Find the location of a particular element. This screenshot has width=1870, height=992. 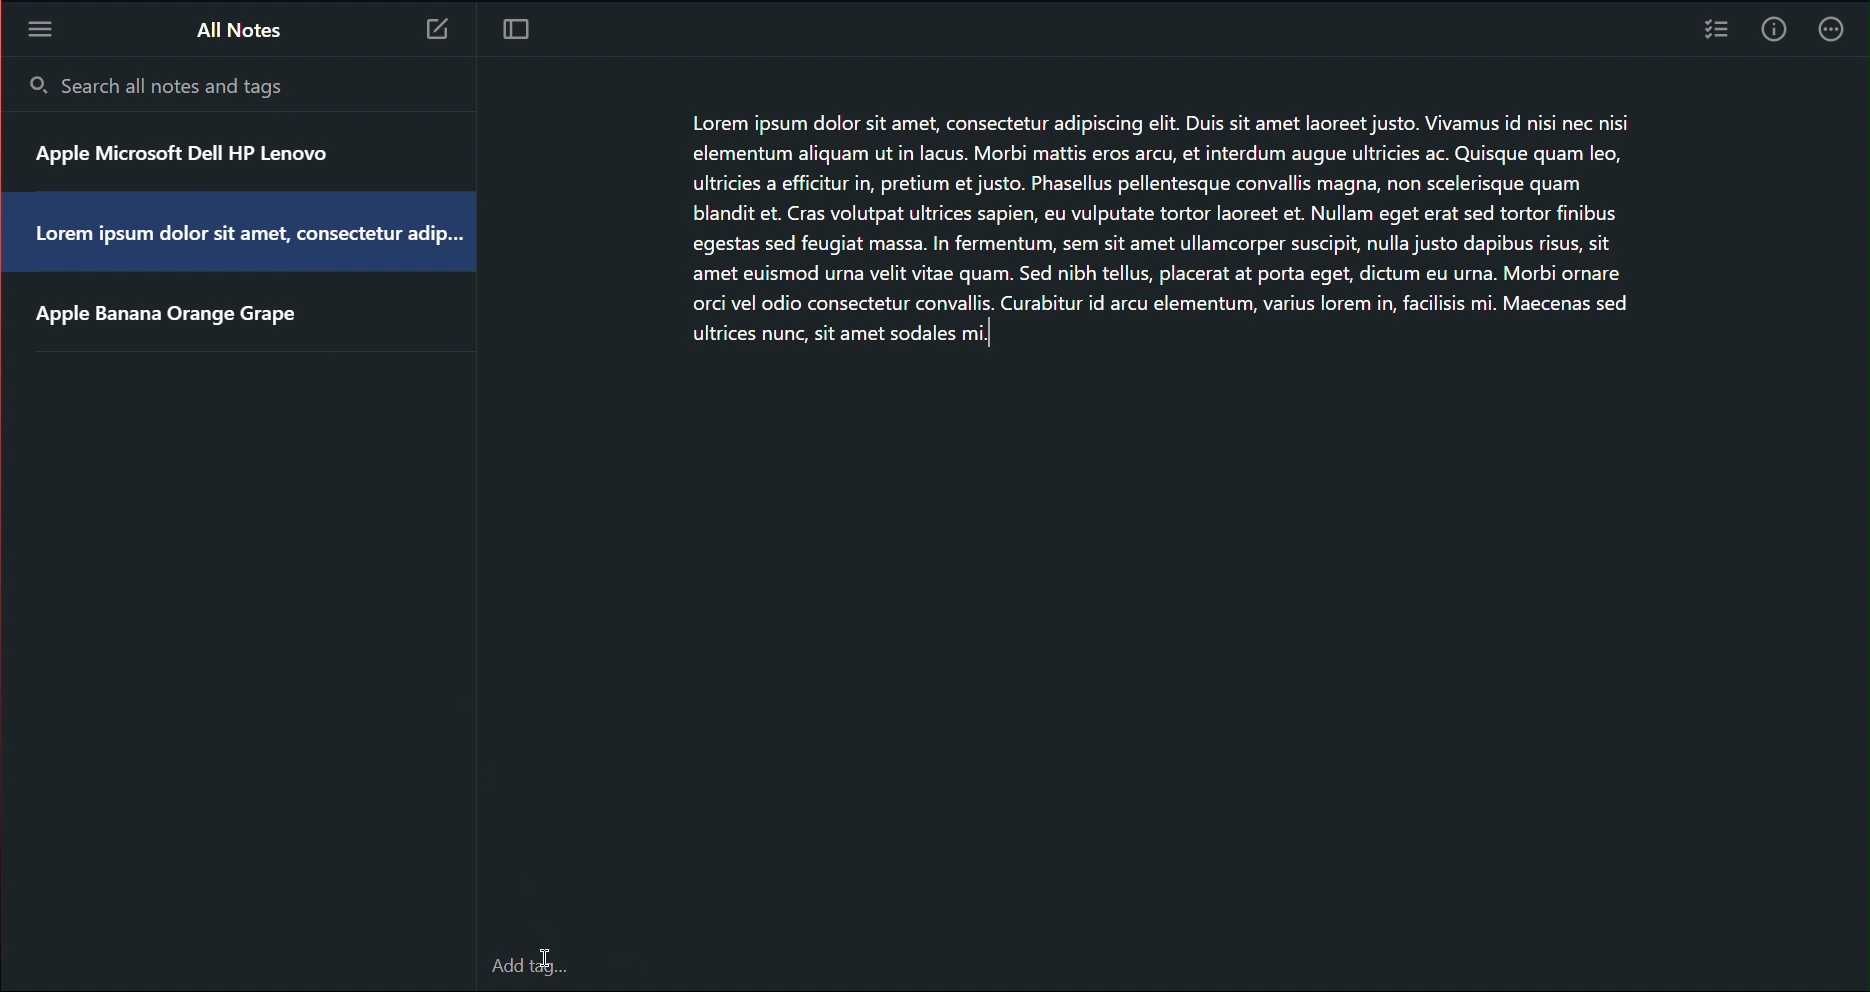

Note 3 is located at coordinates (440, 32).